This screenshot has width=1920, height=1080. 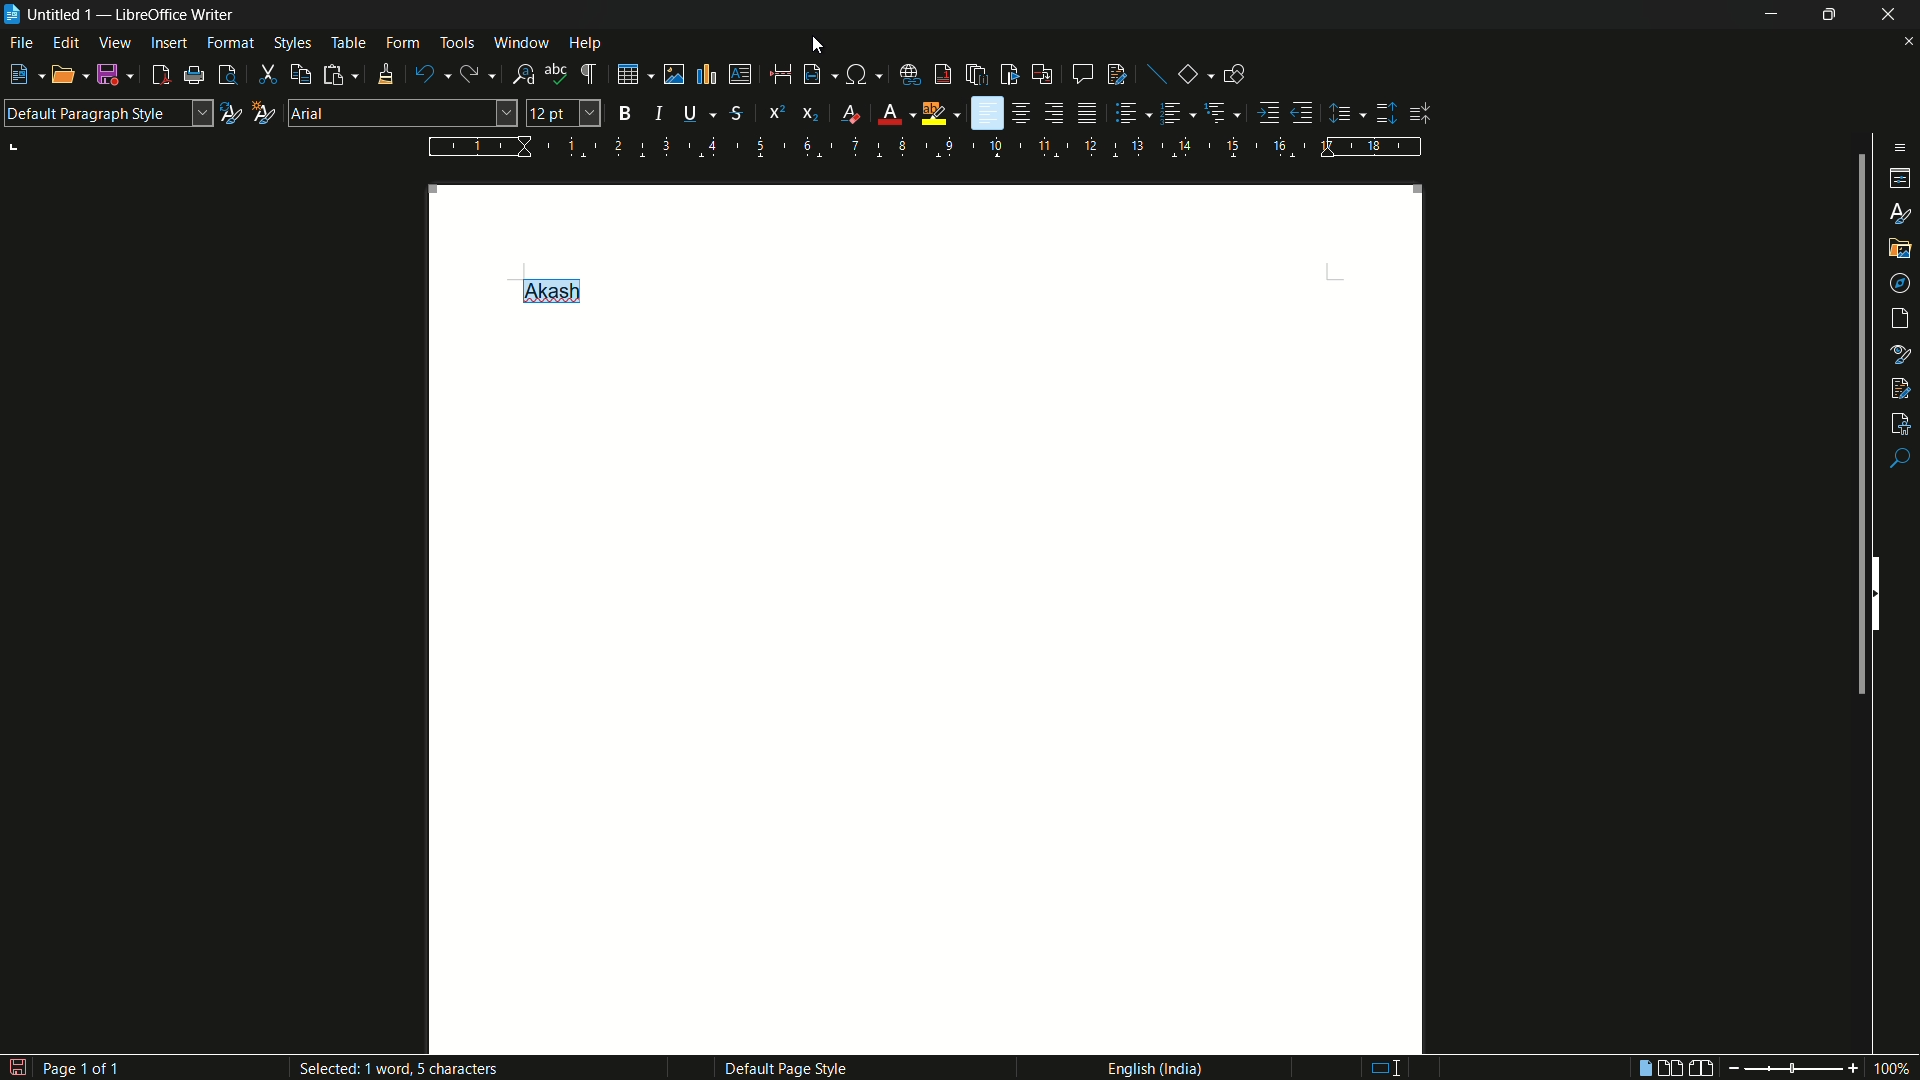 I want to click on find, so click(x=1900, y=460).